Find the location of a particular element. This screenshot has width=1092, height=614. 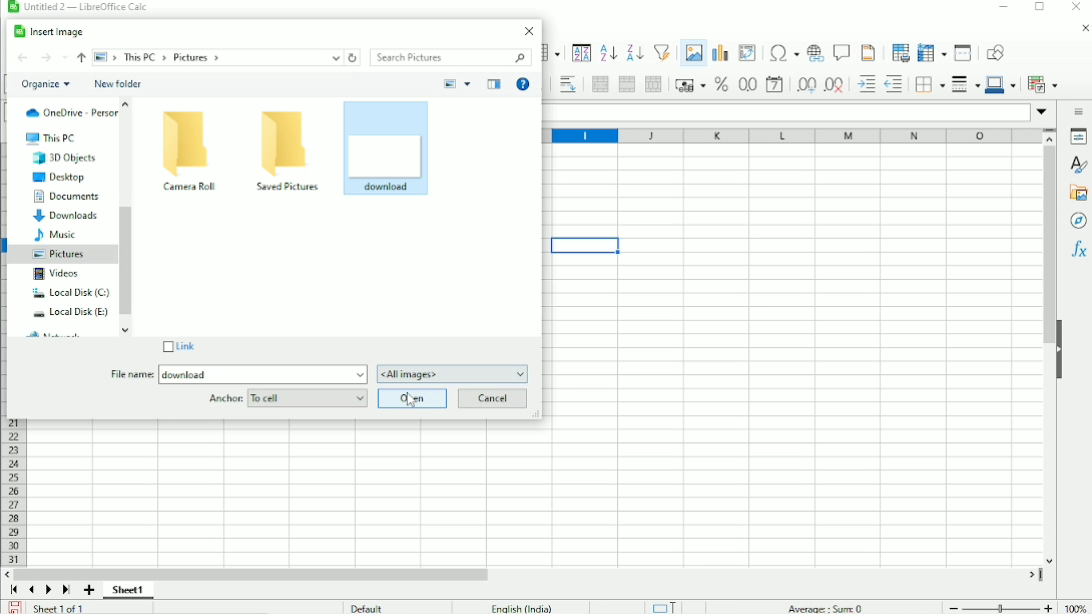

Conditional is located at coordinates (1042, 84).